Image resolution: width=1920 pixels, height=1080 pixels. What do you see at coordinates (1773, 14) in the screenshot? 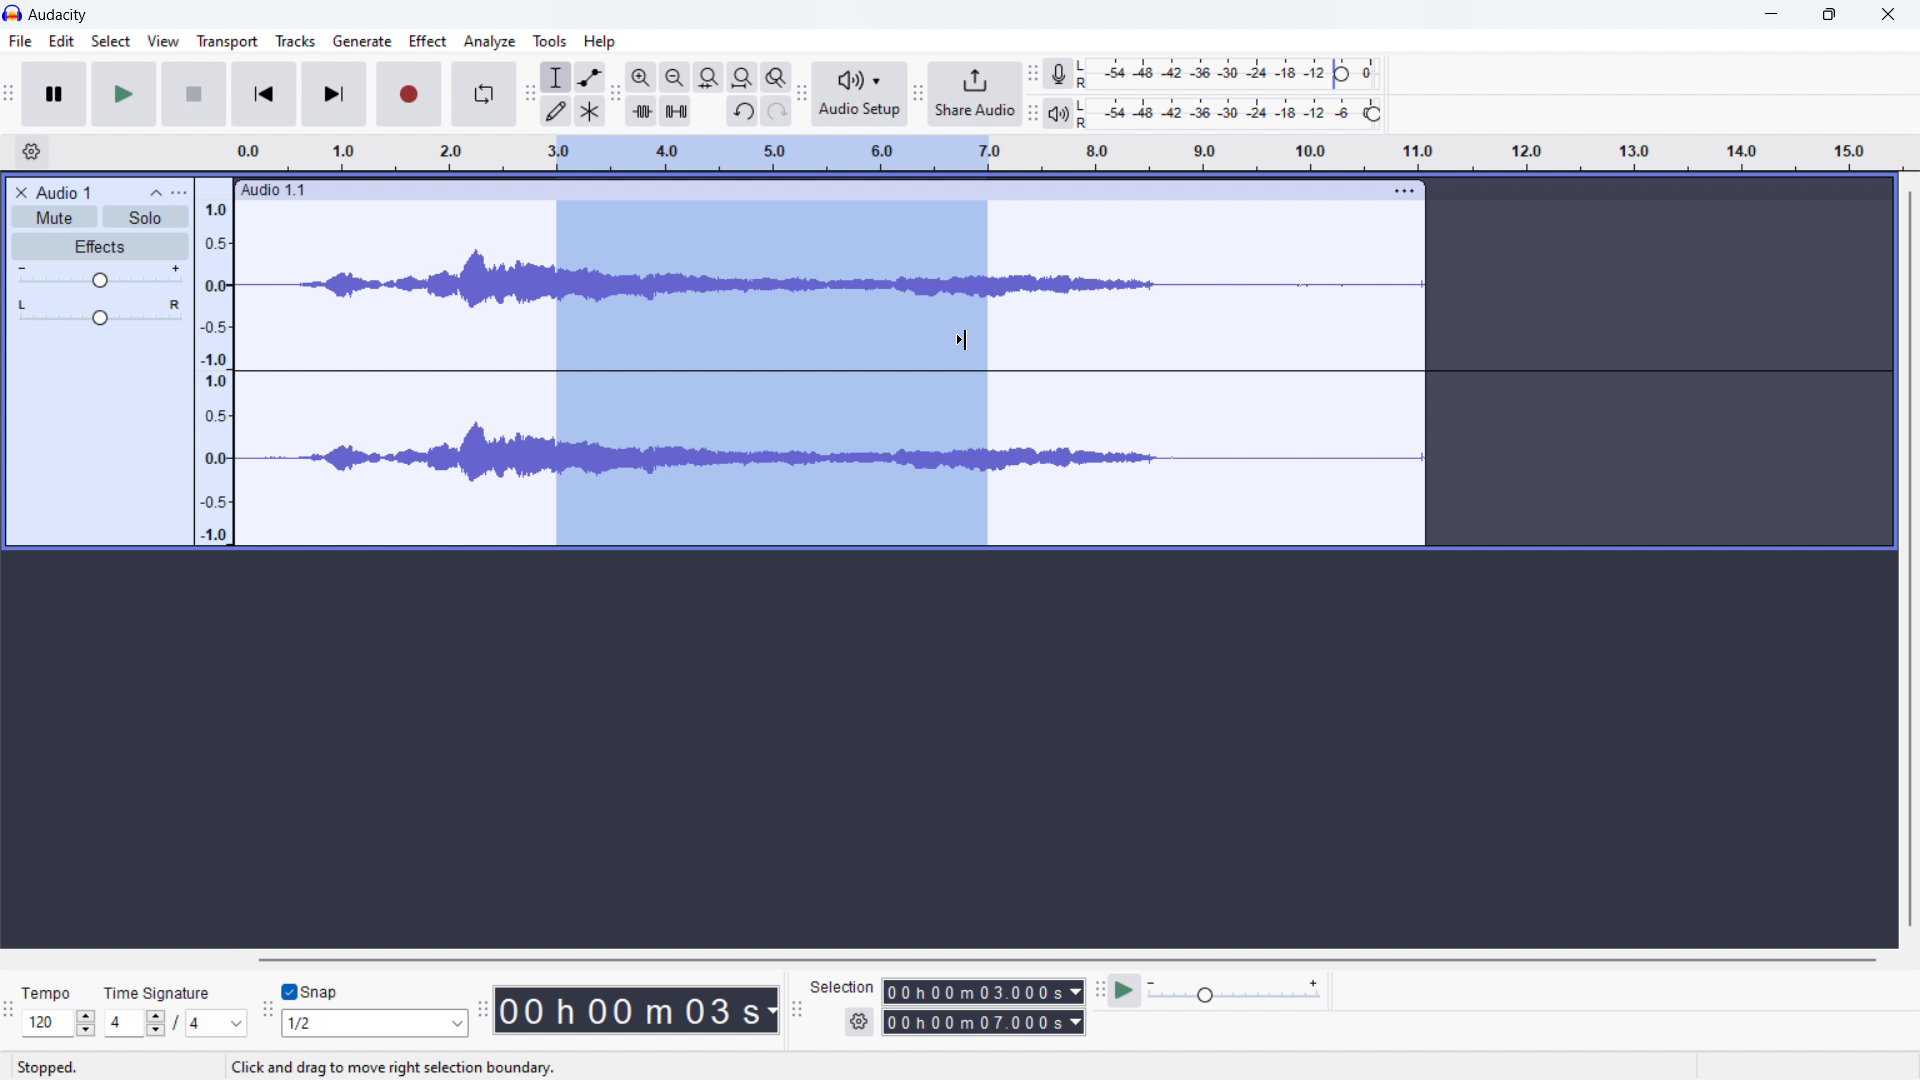
I see `minimize` at bounding box center [1773, 14].